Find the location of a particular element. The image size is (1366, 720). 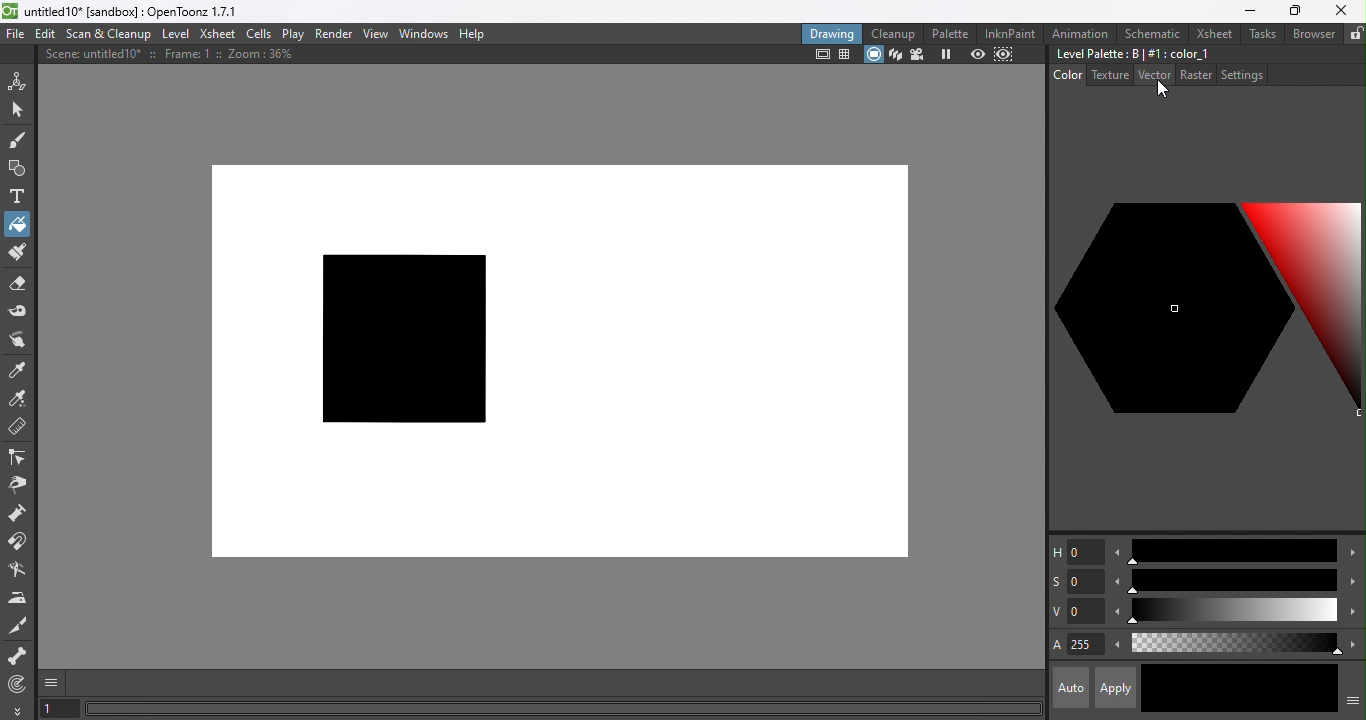

Selection tool is located at coordinates (17, 108).